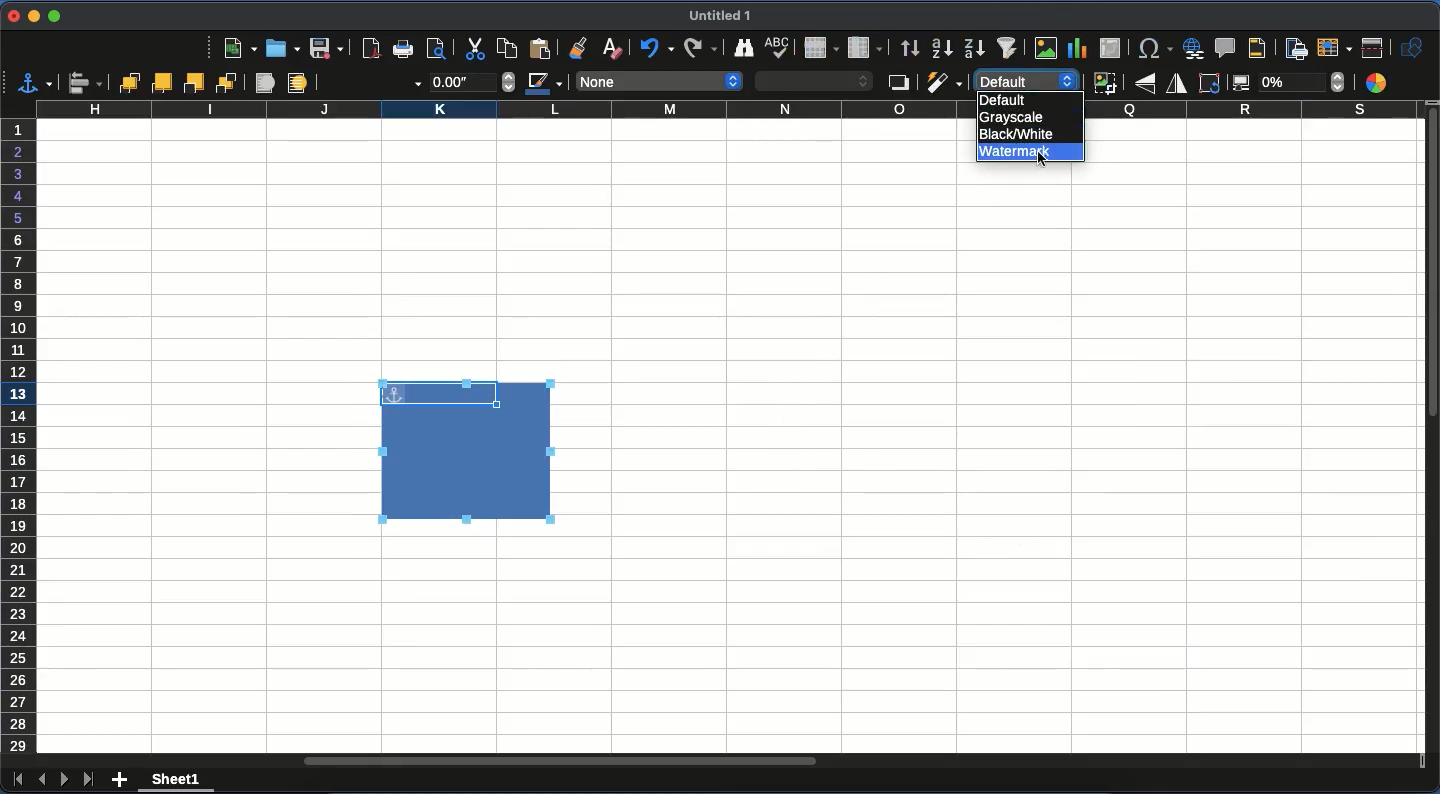  Describe the element at coordinates (544, 86) in the screenshot. I see `line color` at that location.